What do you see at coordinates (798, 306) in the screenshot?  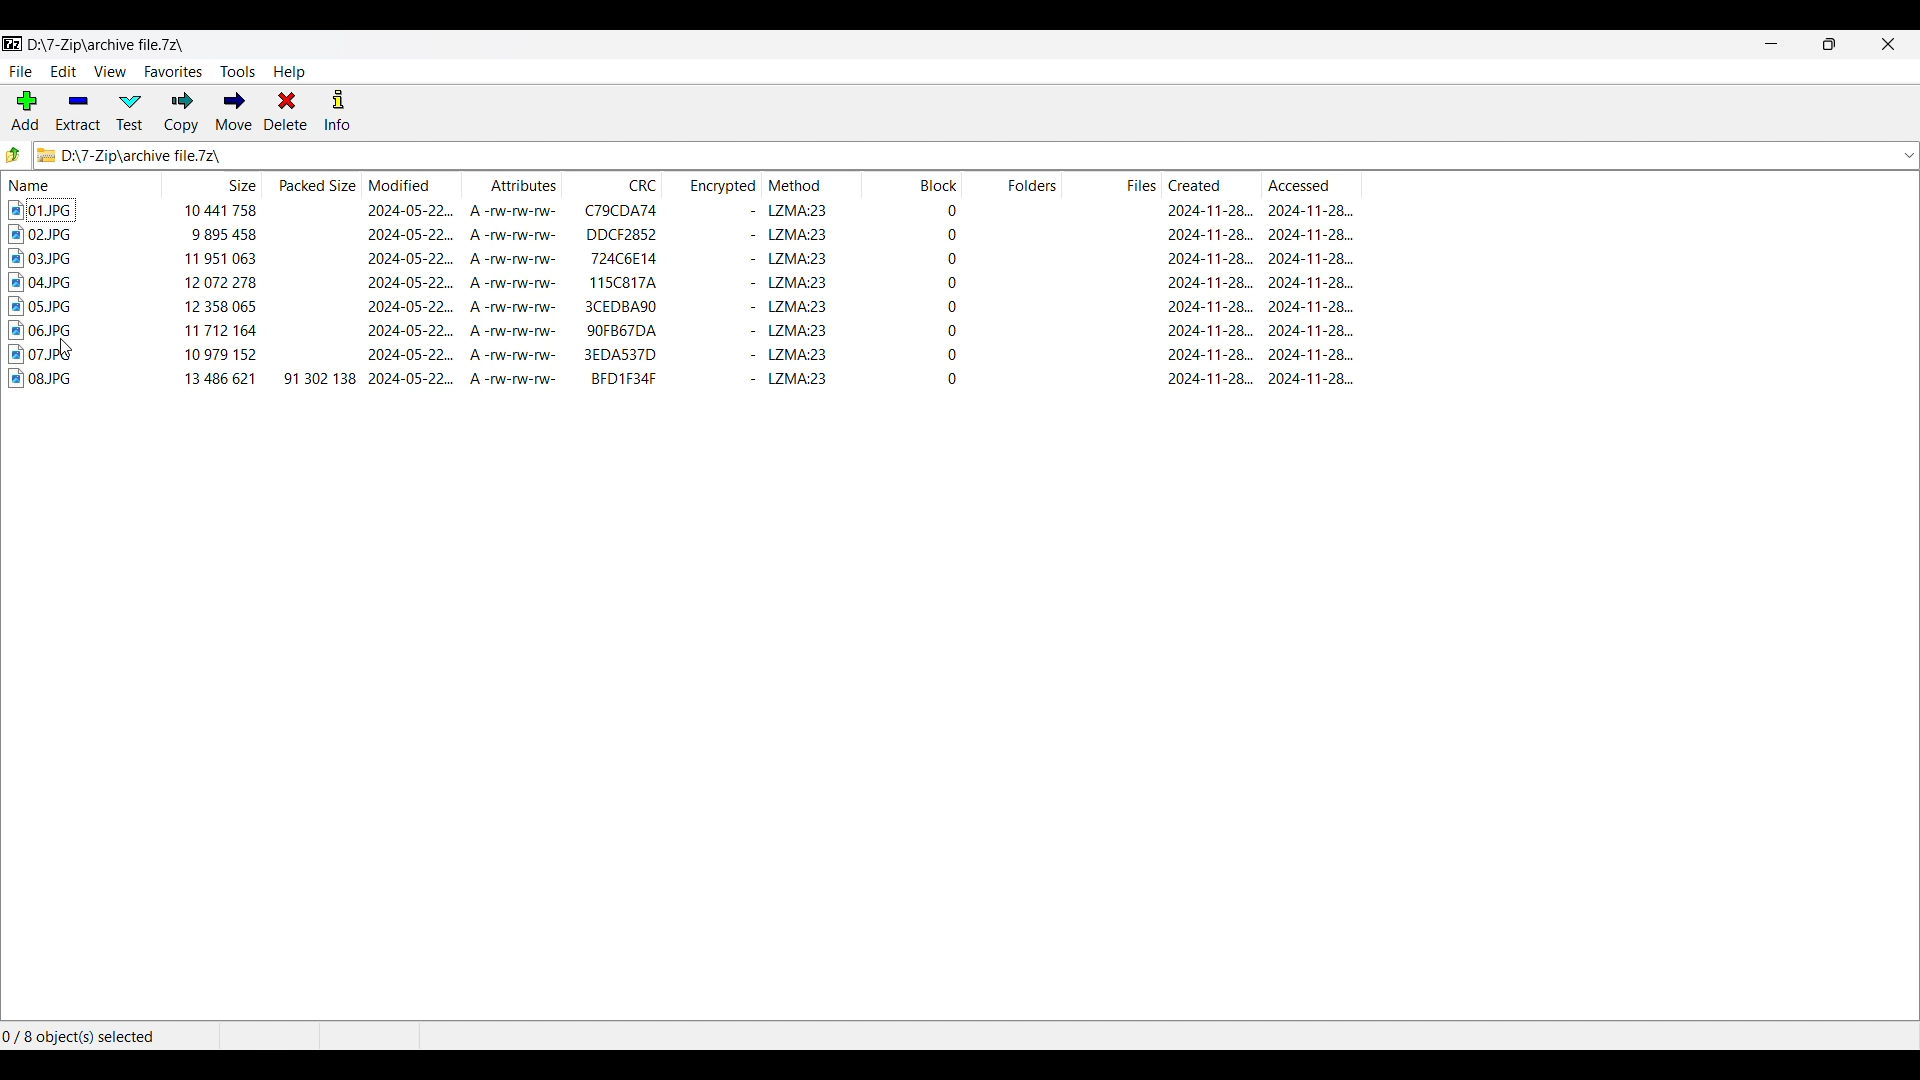 I see `method` at bounding box center [798, 306].